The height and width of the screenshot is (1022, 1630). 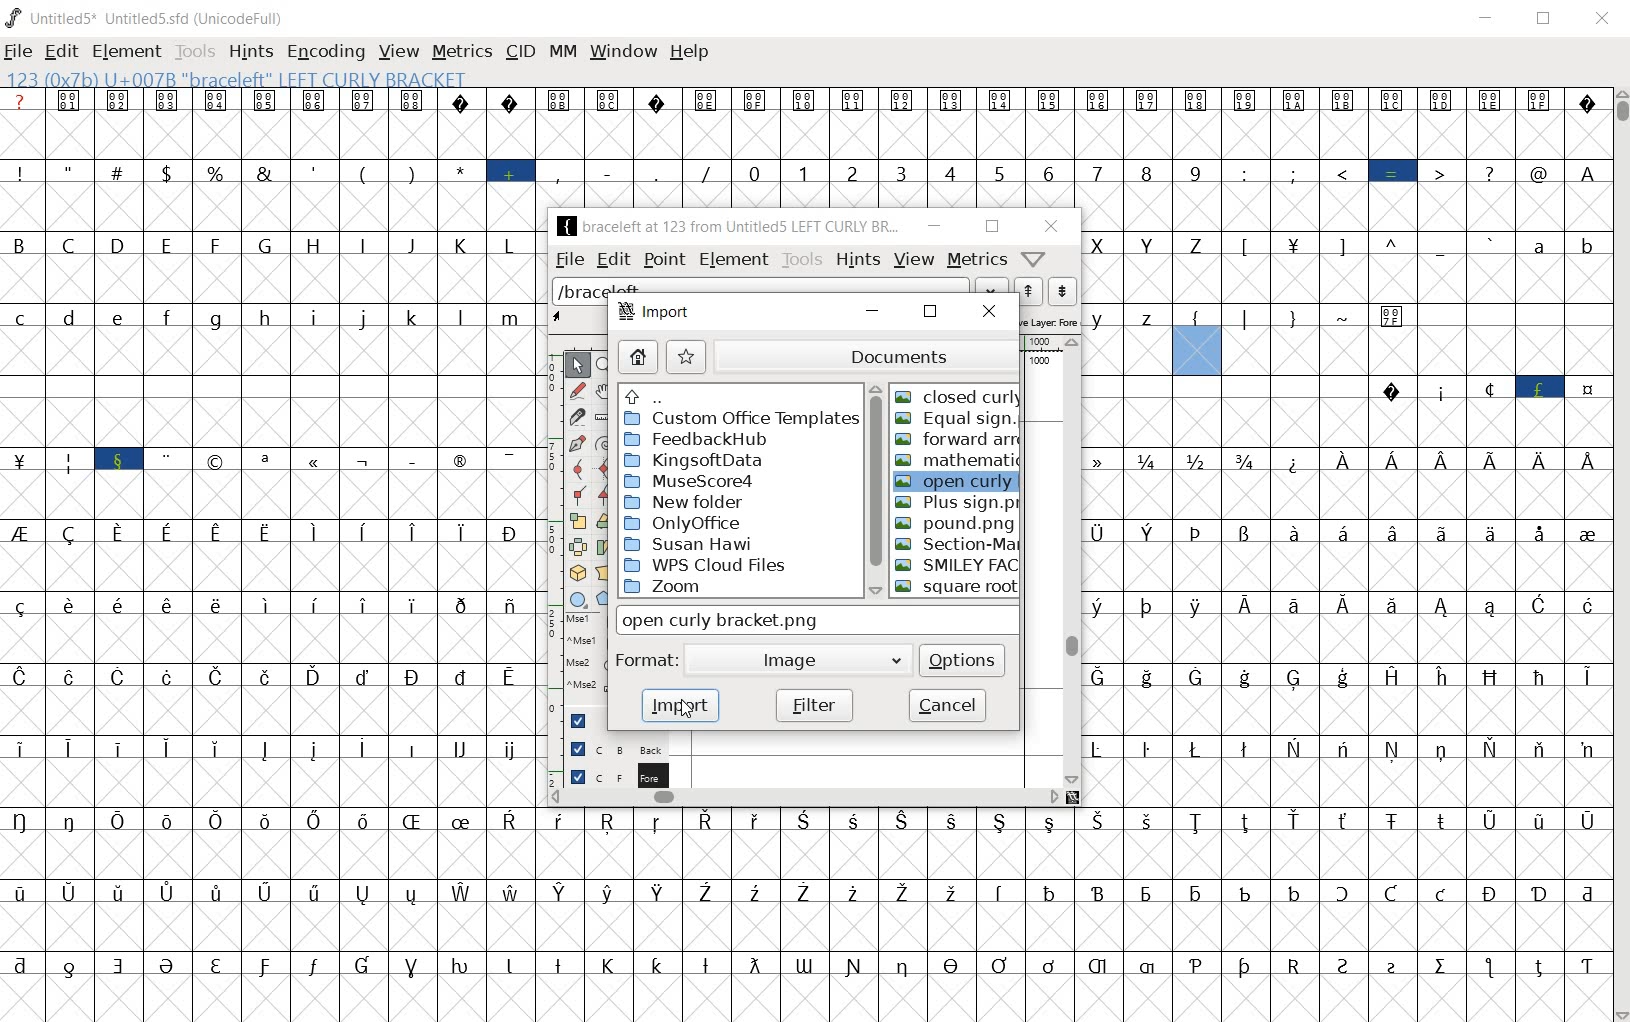 What do you see at coordinates (1031, 291) in the screenshot?
I see `show the next word on the list` at bounding box center [1031, 291].